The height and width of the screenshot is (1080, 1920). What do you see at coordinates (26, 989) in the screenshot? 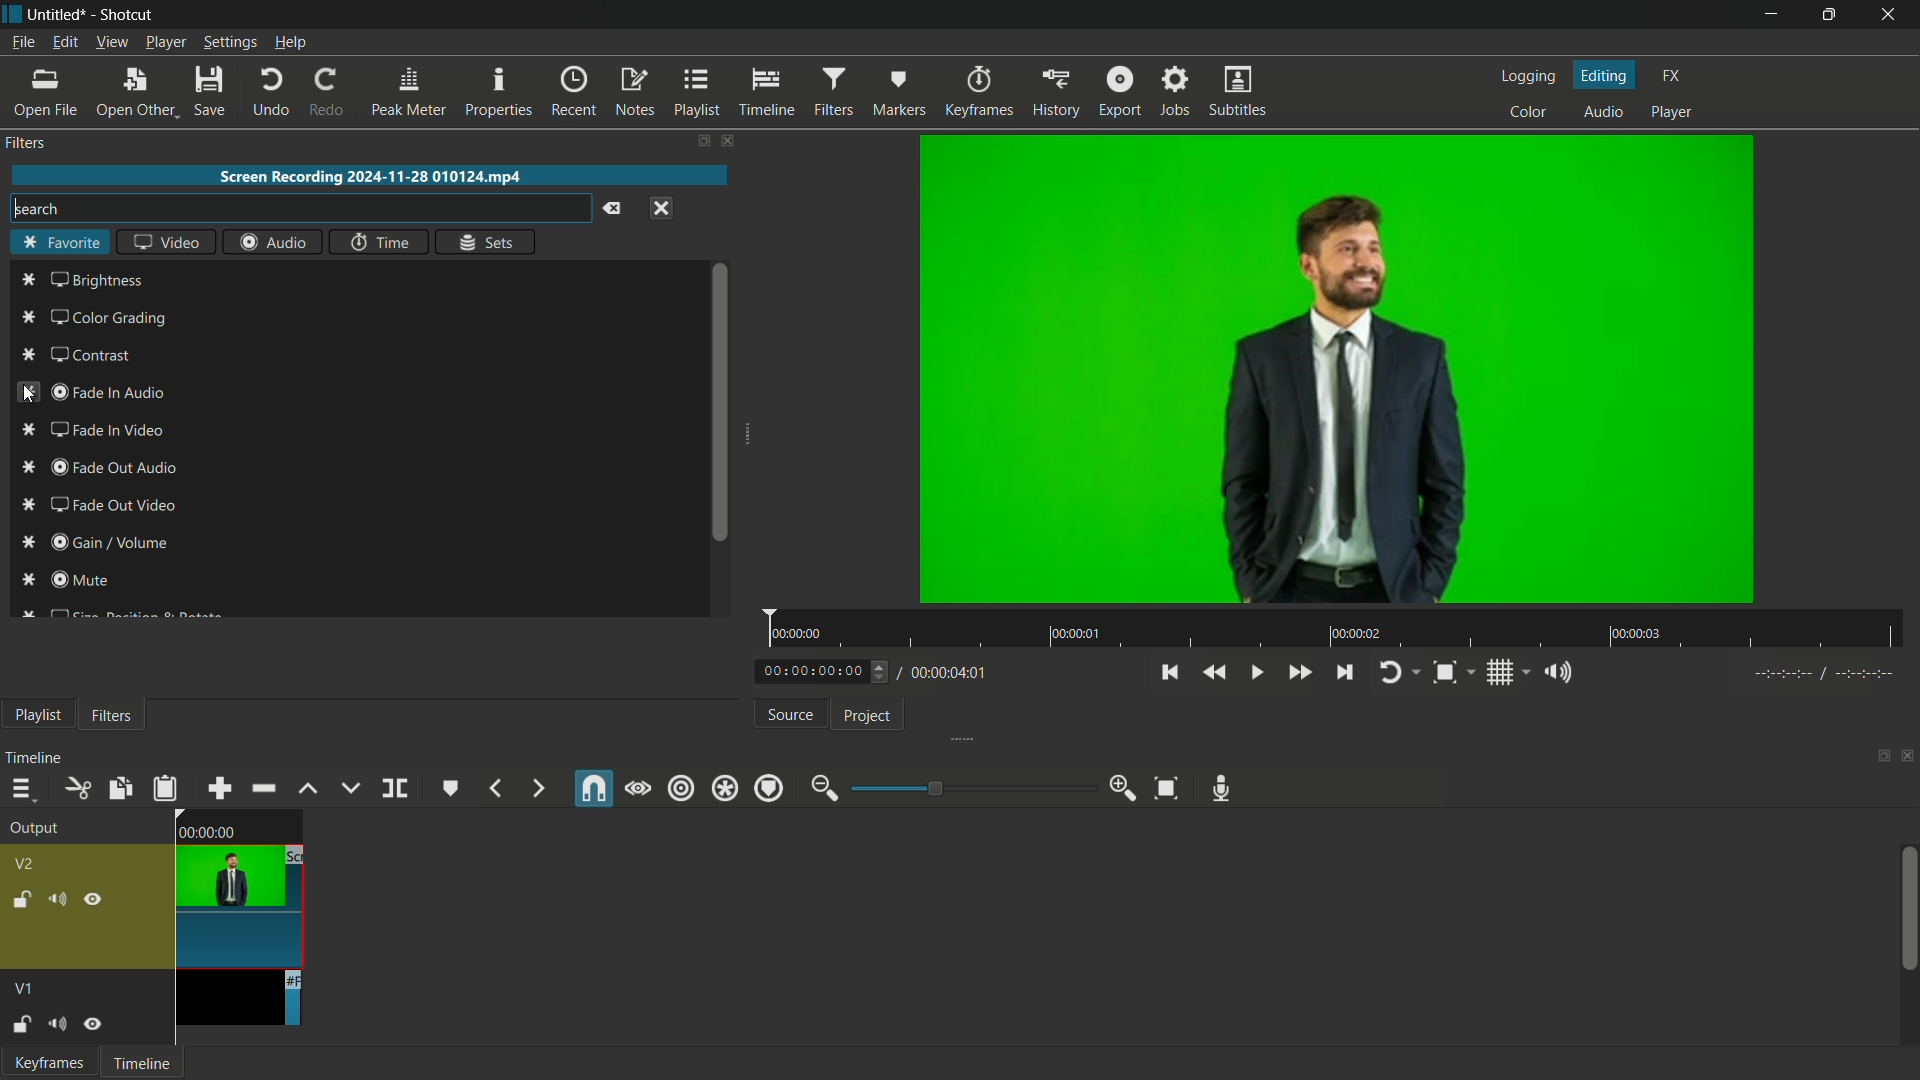
I see `v1` at bounding box center [26, 989].